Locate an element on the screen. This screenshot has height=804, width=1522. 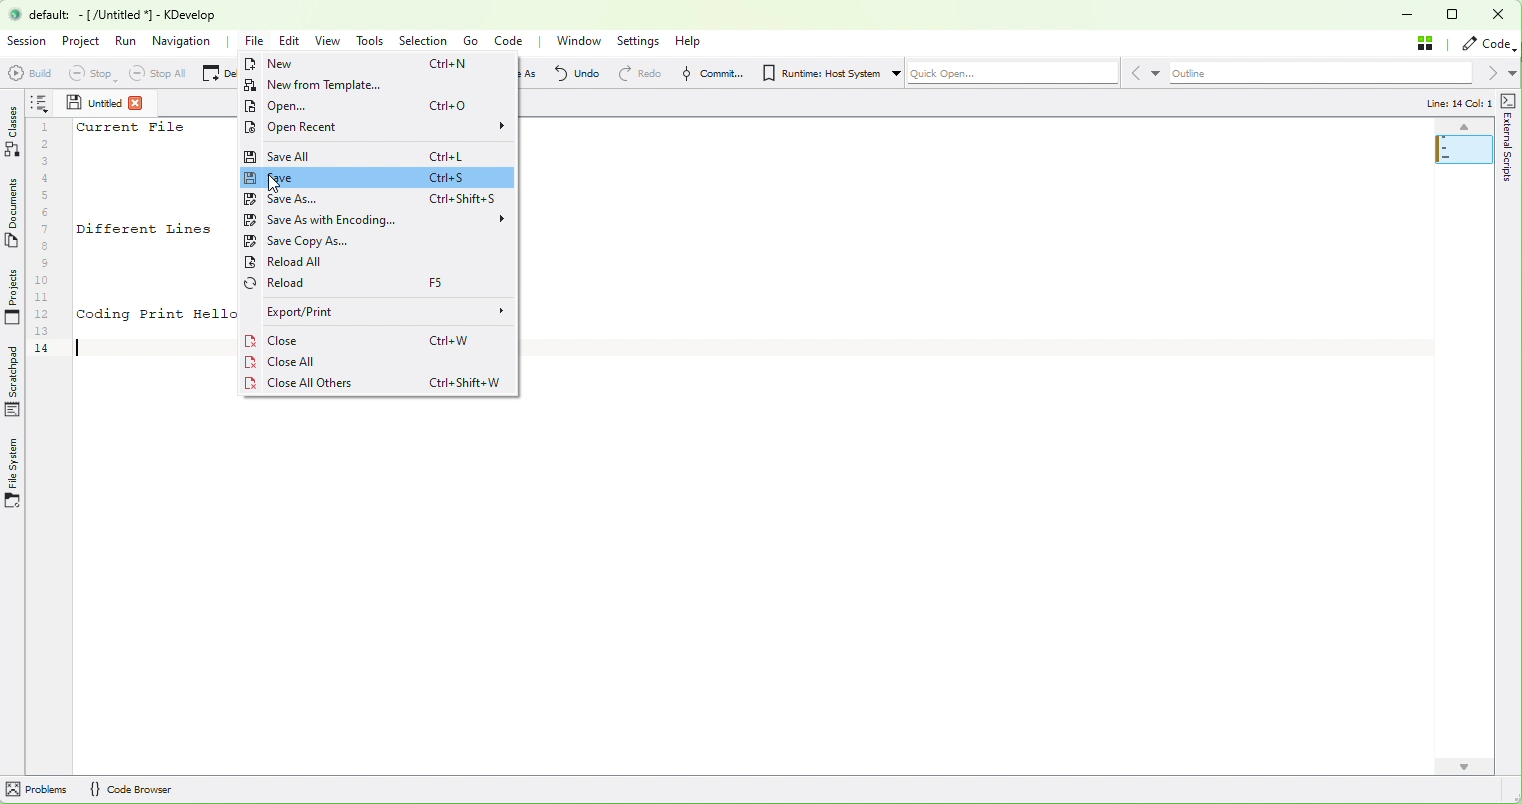
Navigation is located at coordinates (186, 44).